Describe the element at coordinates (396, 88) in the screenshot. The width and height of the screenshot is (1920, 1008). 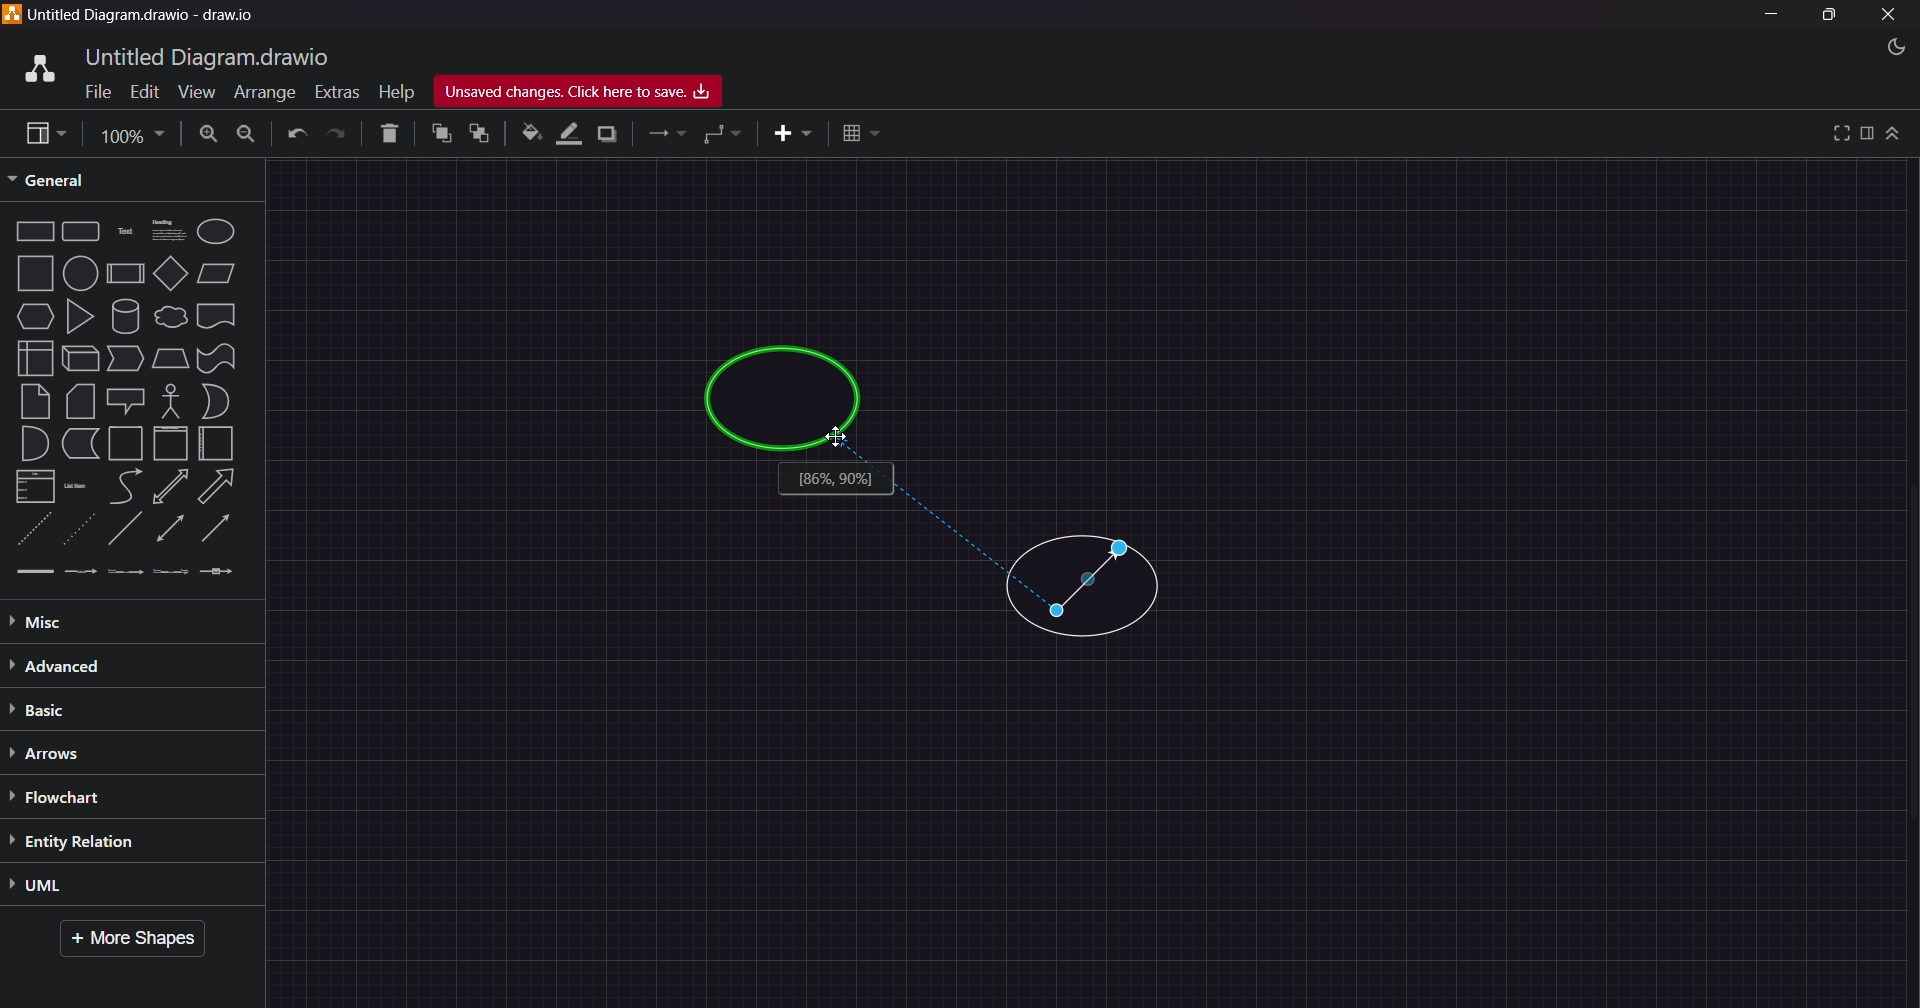
I see `Help` at that location.